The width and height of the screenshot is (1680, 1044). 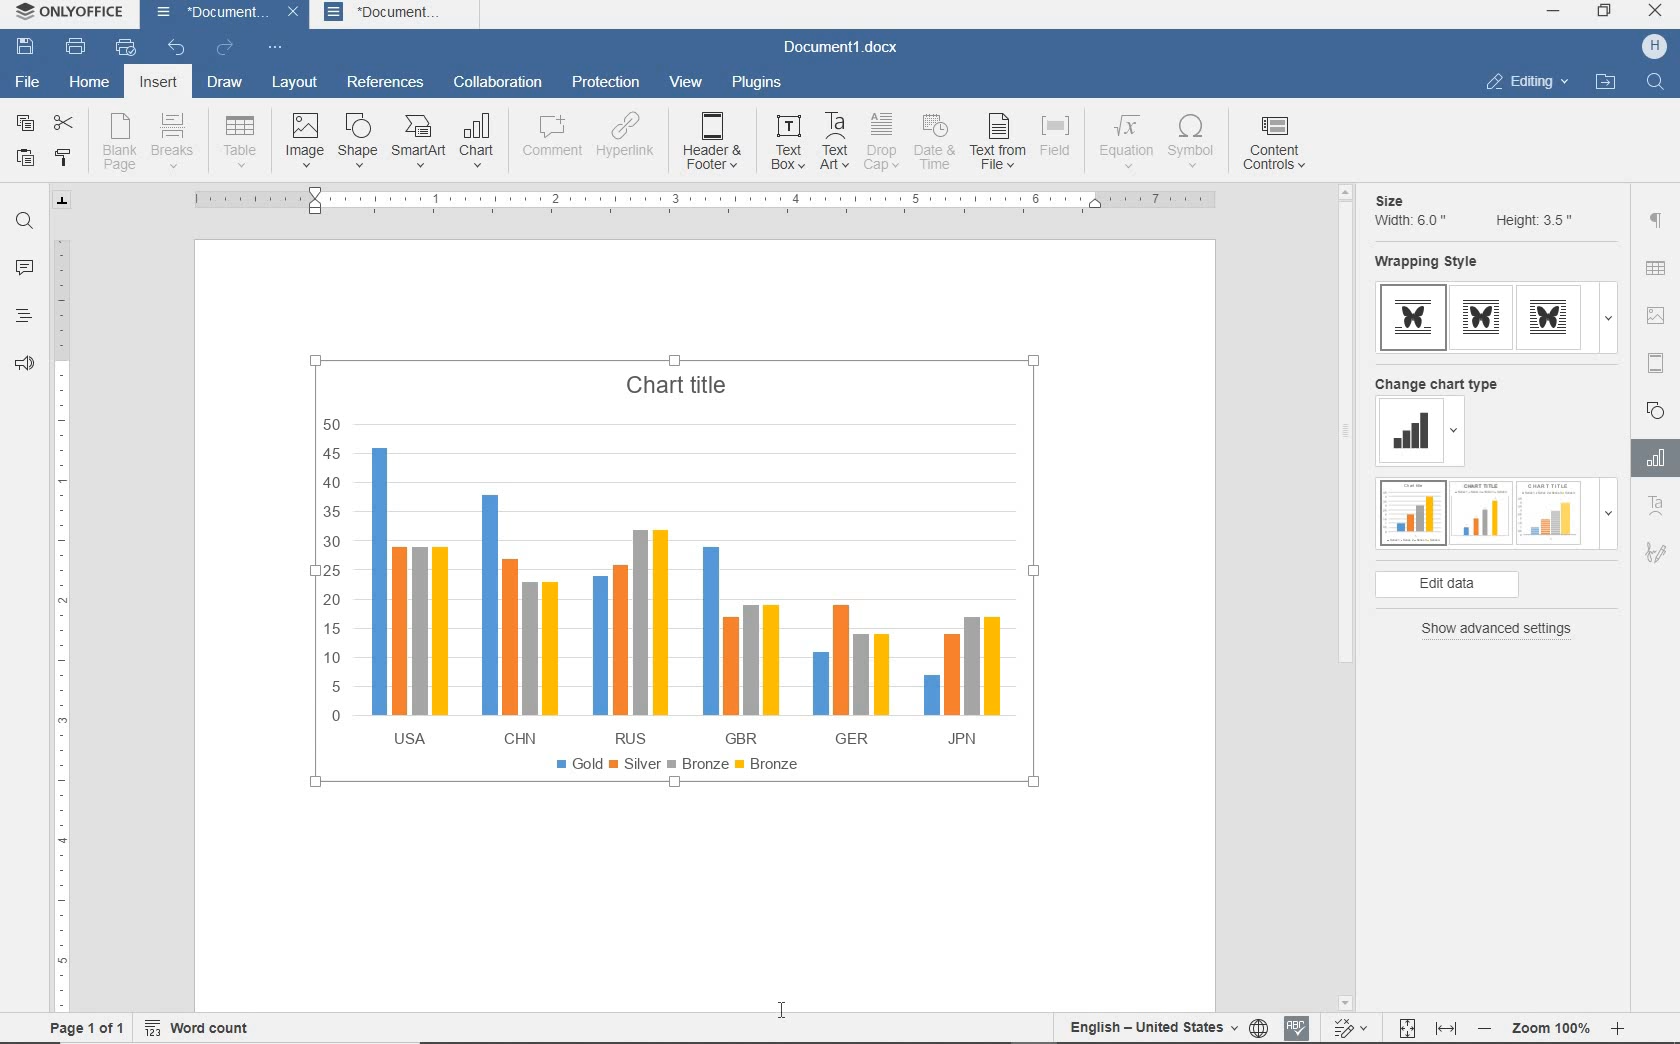 What do you see at coordinates (359, 140) in the screenshot?
I see `shape` at bounding box center [359, 140].